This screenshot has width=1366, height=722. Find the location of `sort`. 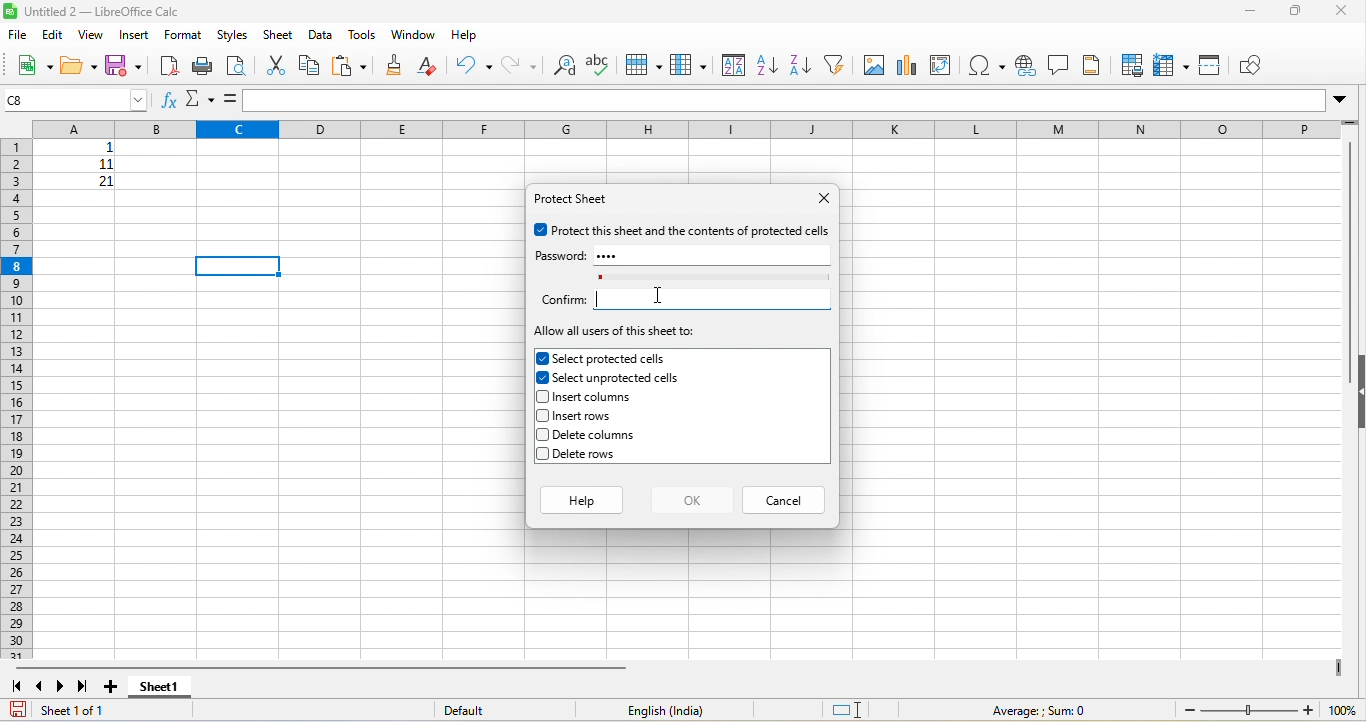

sort is located at coordinates (733, 64).